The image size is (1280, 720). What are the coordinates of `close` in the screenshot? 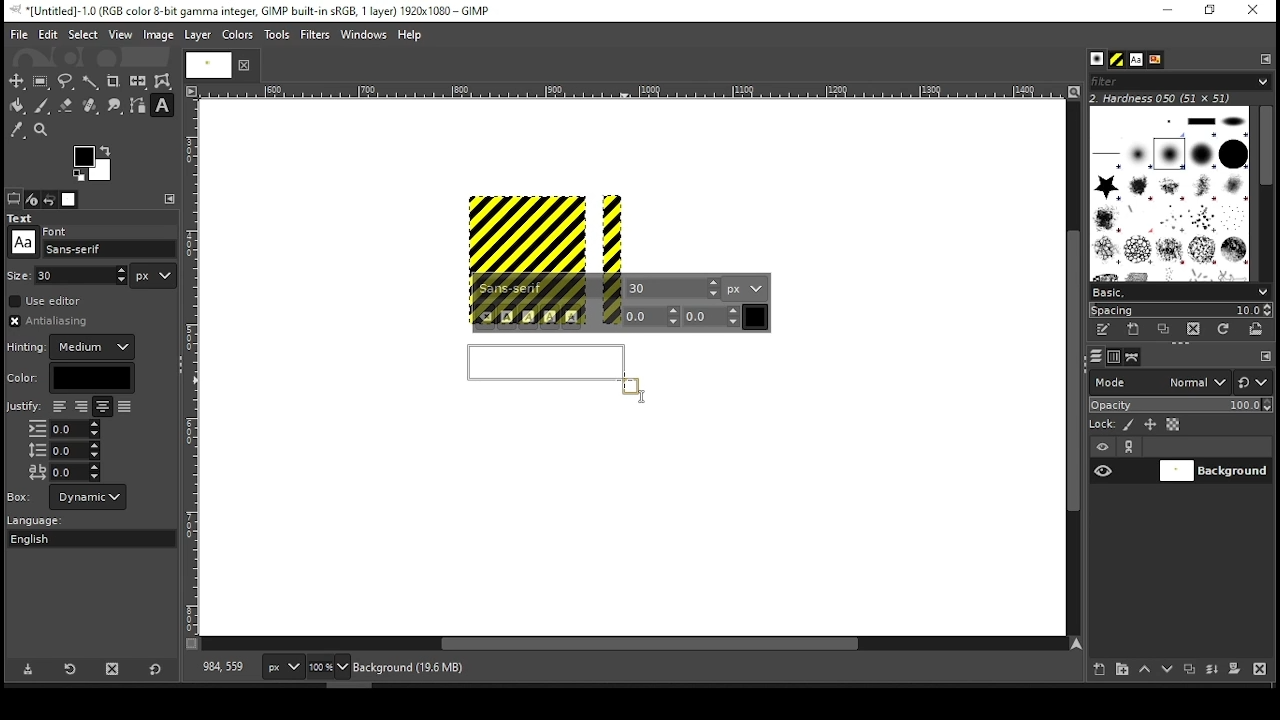 It's located at (242, 65).